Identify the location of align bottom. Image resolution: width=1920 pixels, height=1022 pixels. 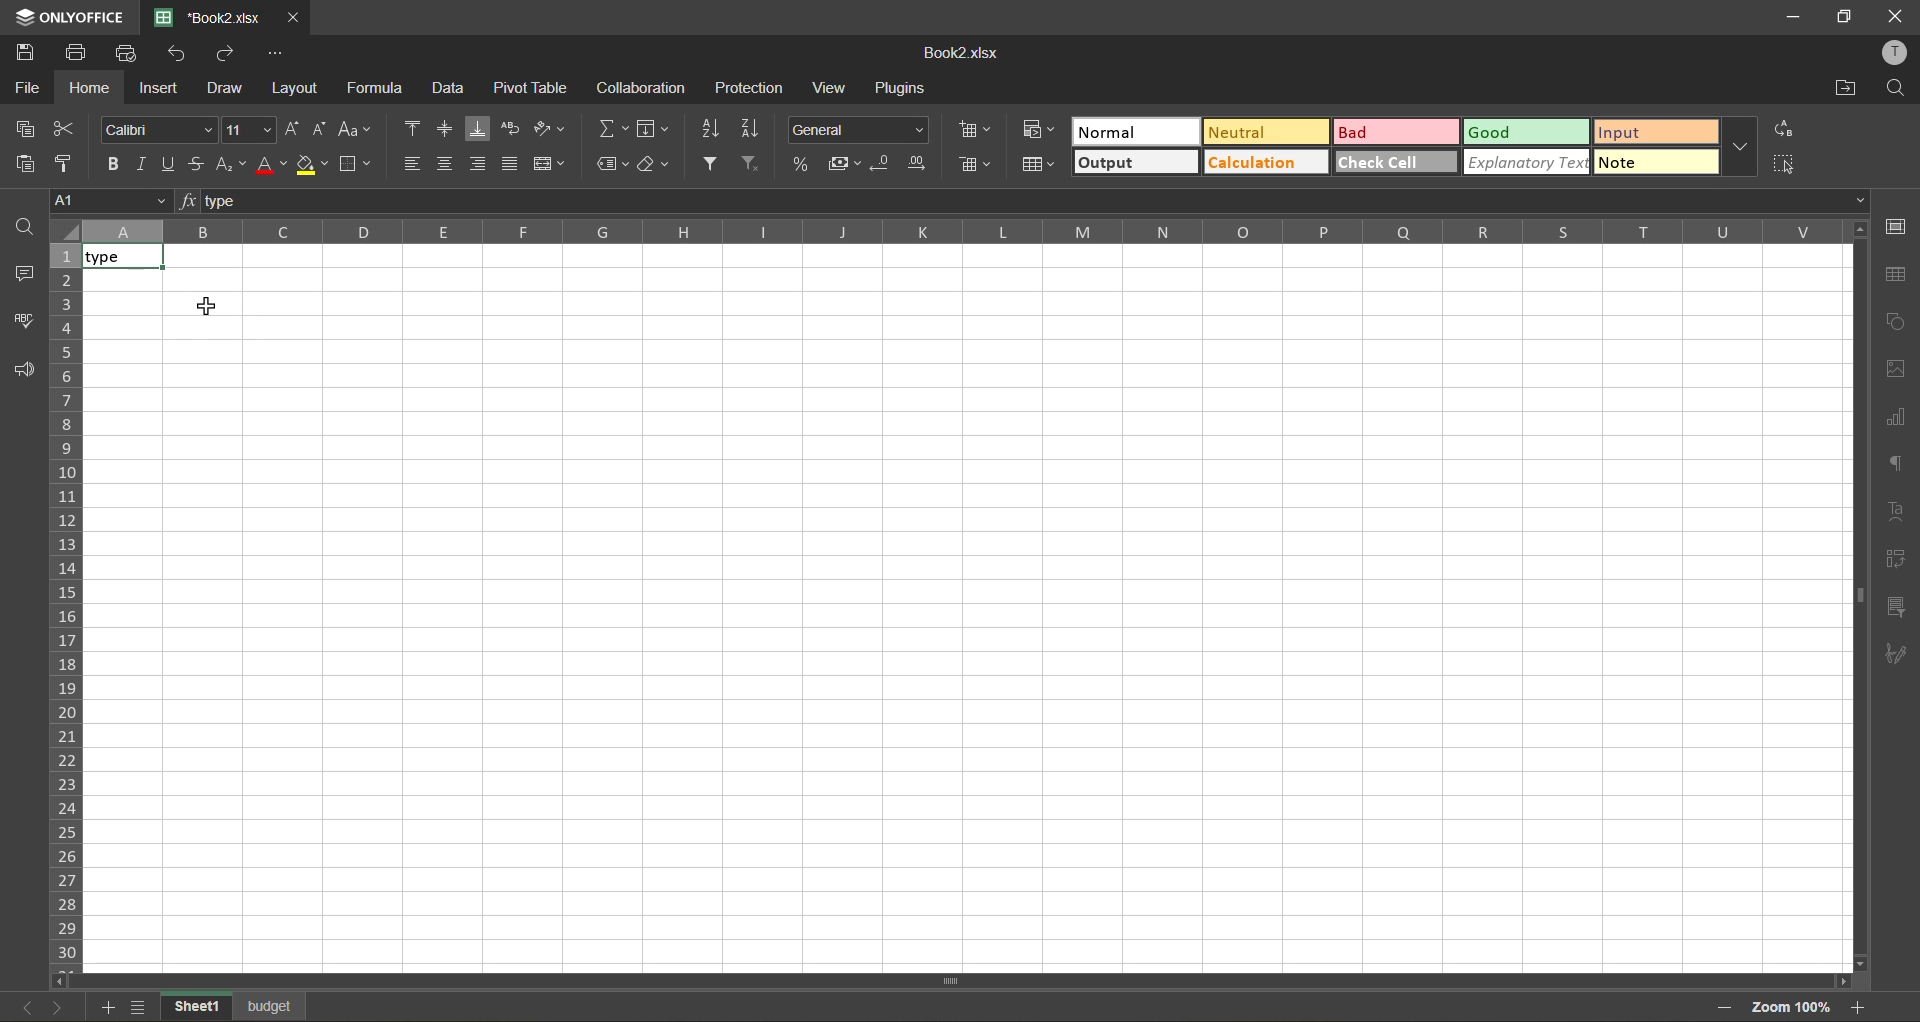
(479, 164).